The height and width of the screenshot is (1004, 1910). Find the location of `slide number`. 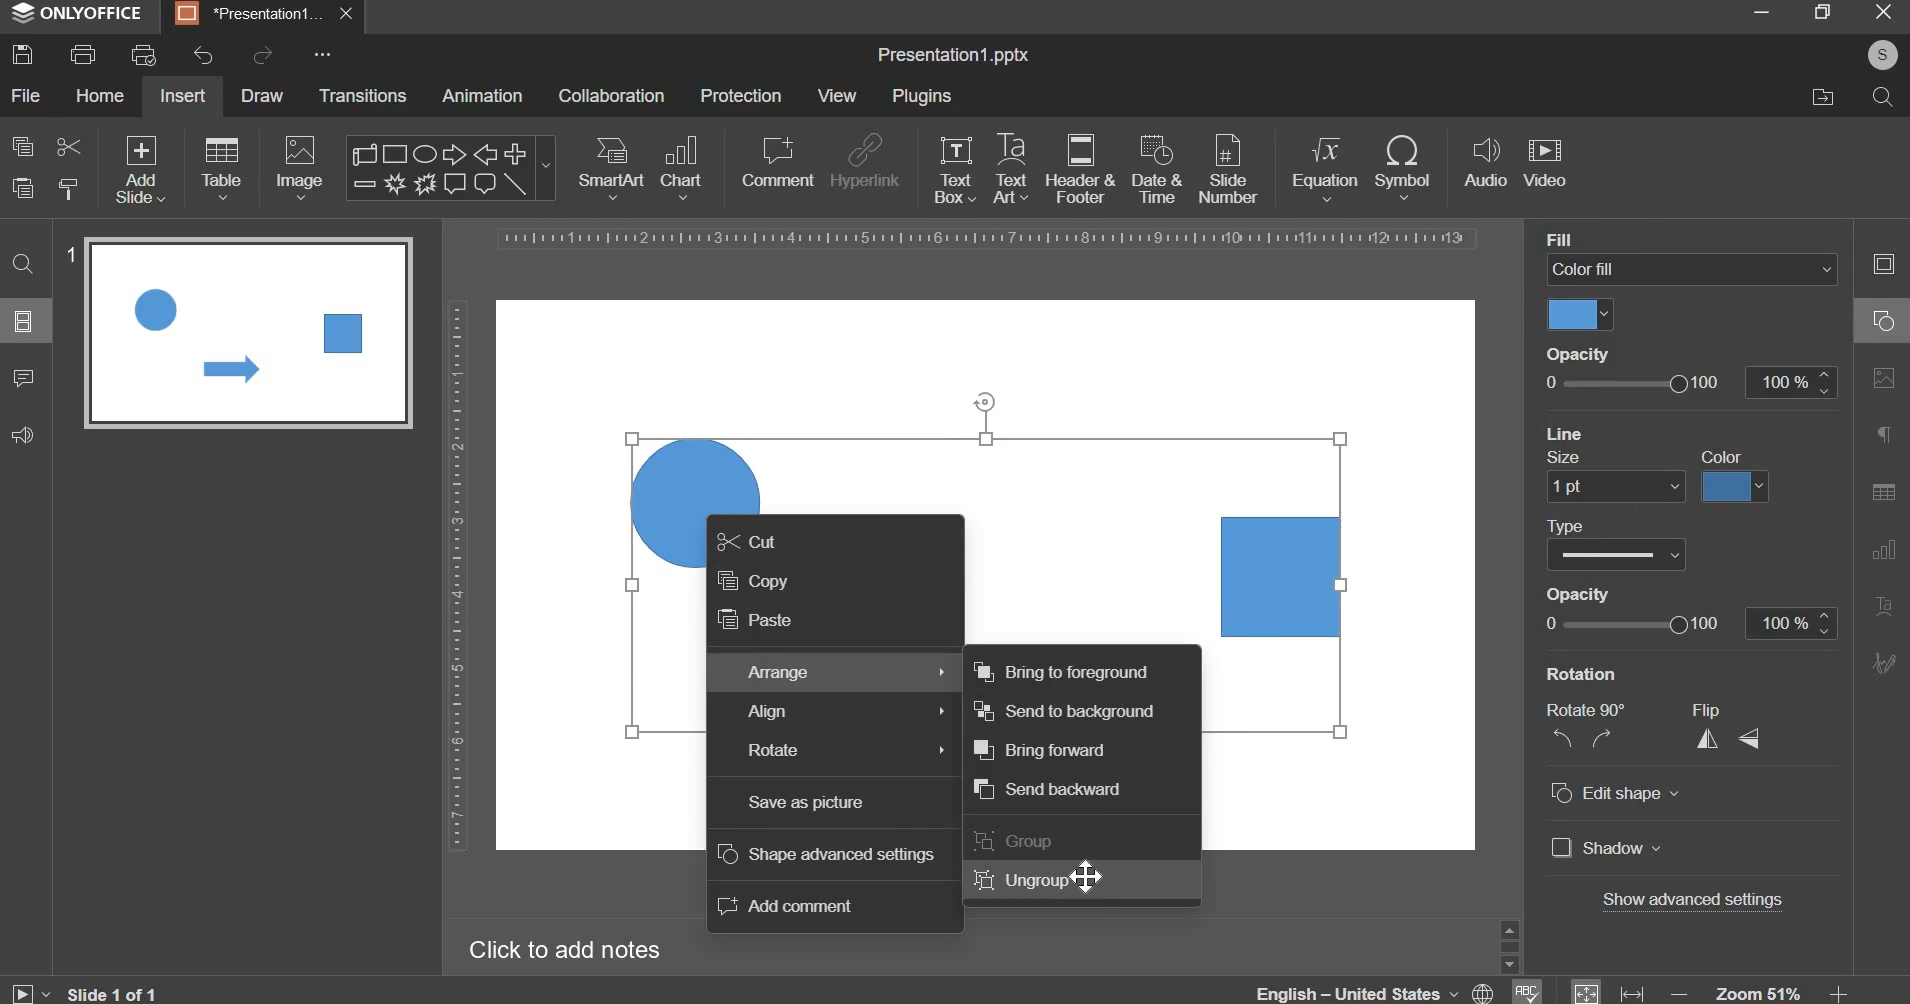

slide number is located at coordinates (66, 252).